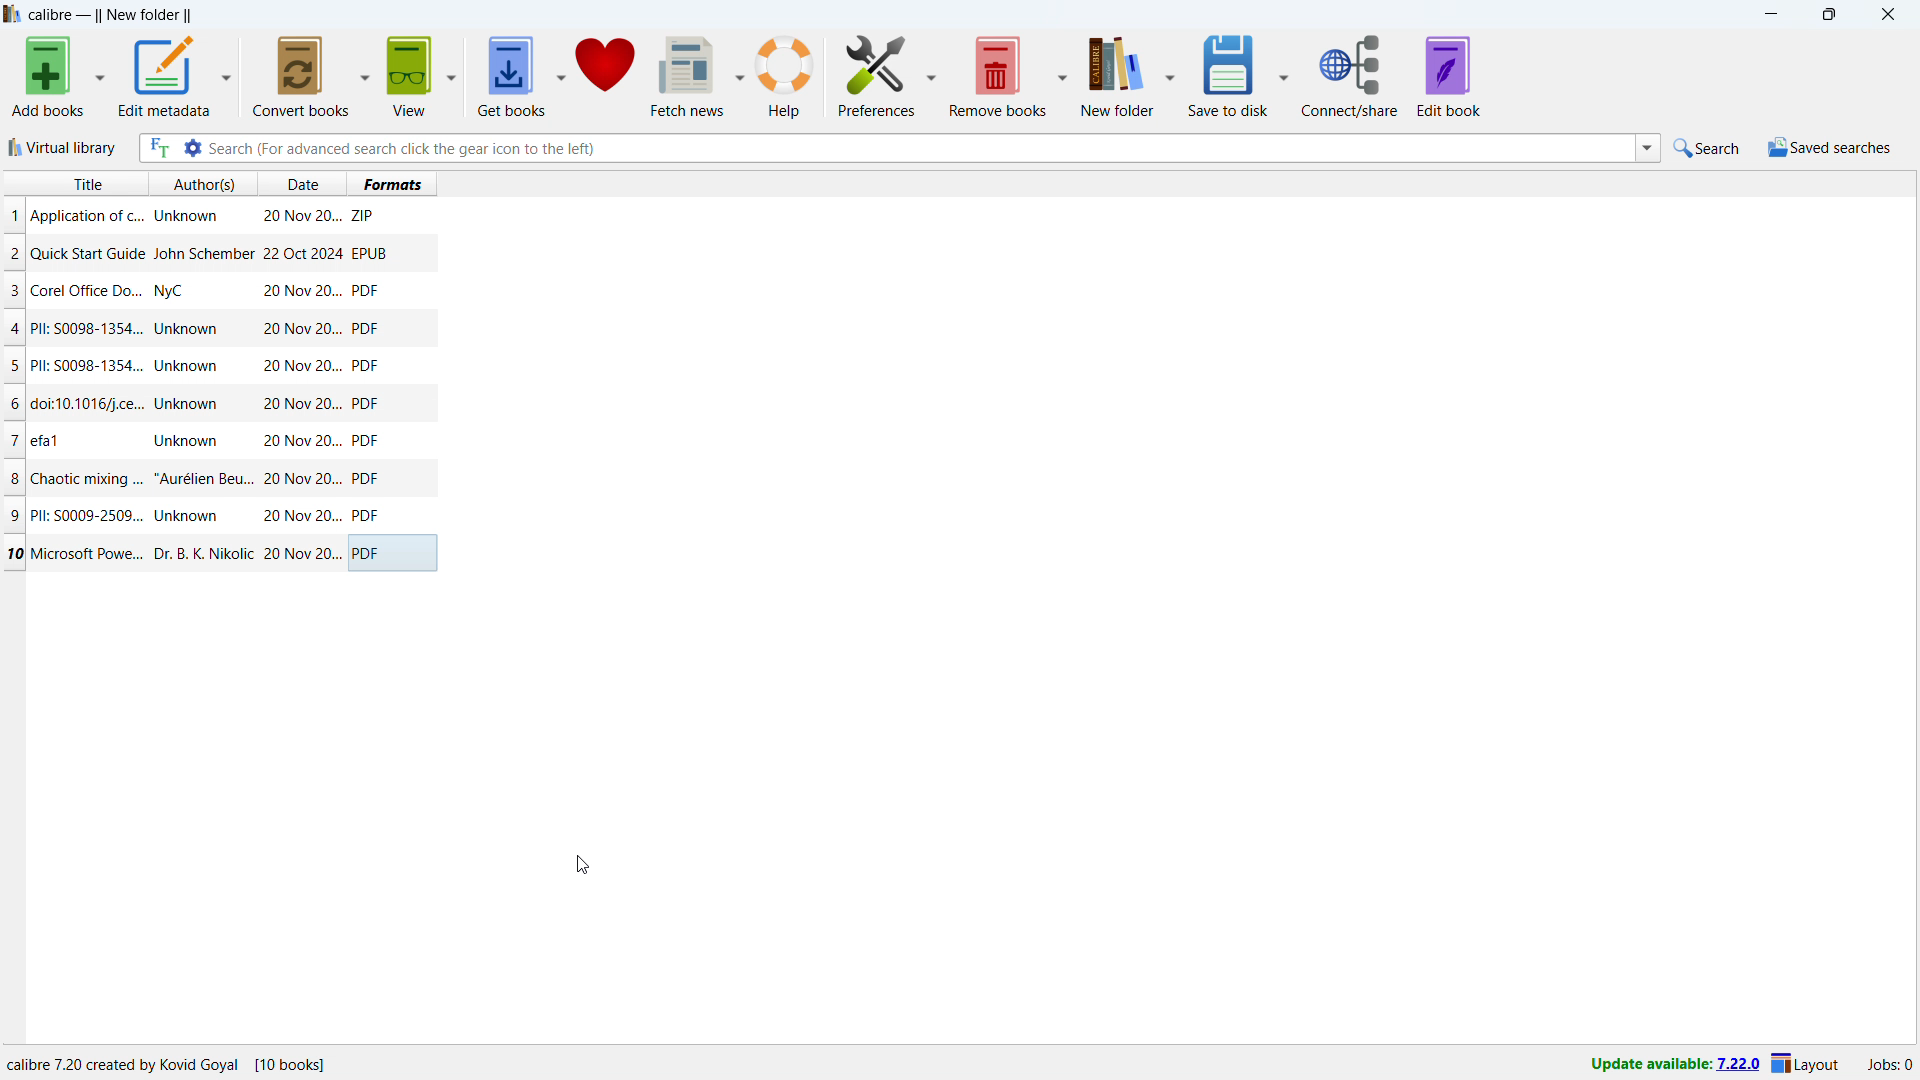  I want to click on search all text, so click(159, 148).